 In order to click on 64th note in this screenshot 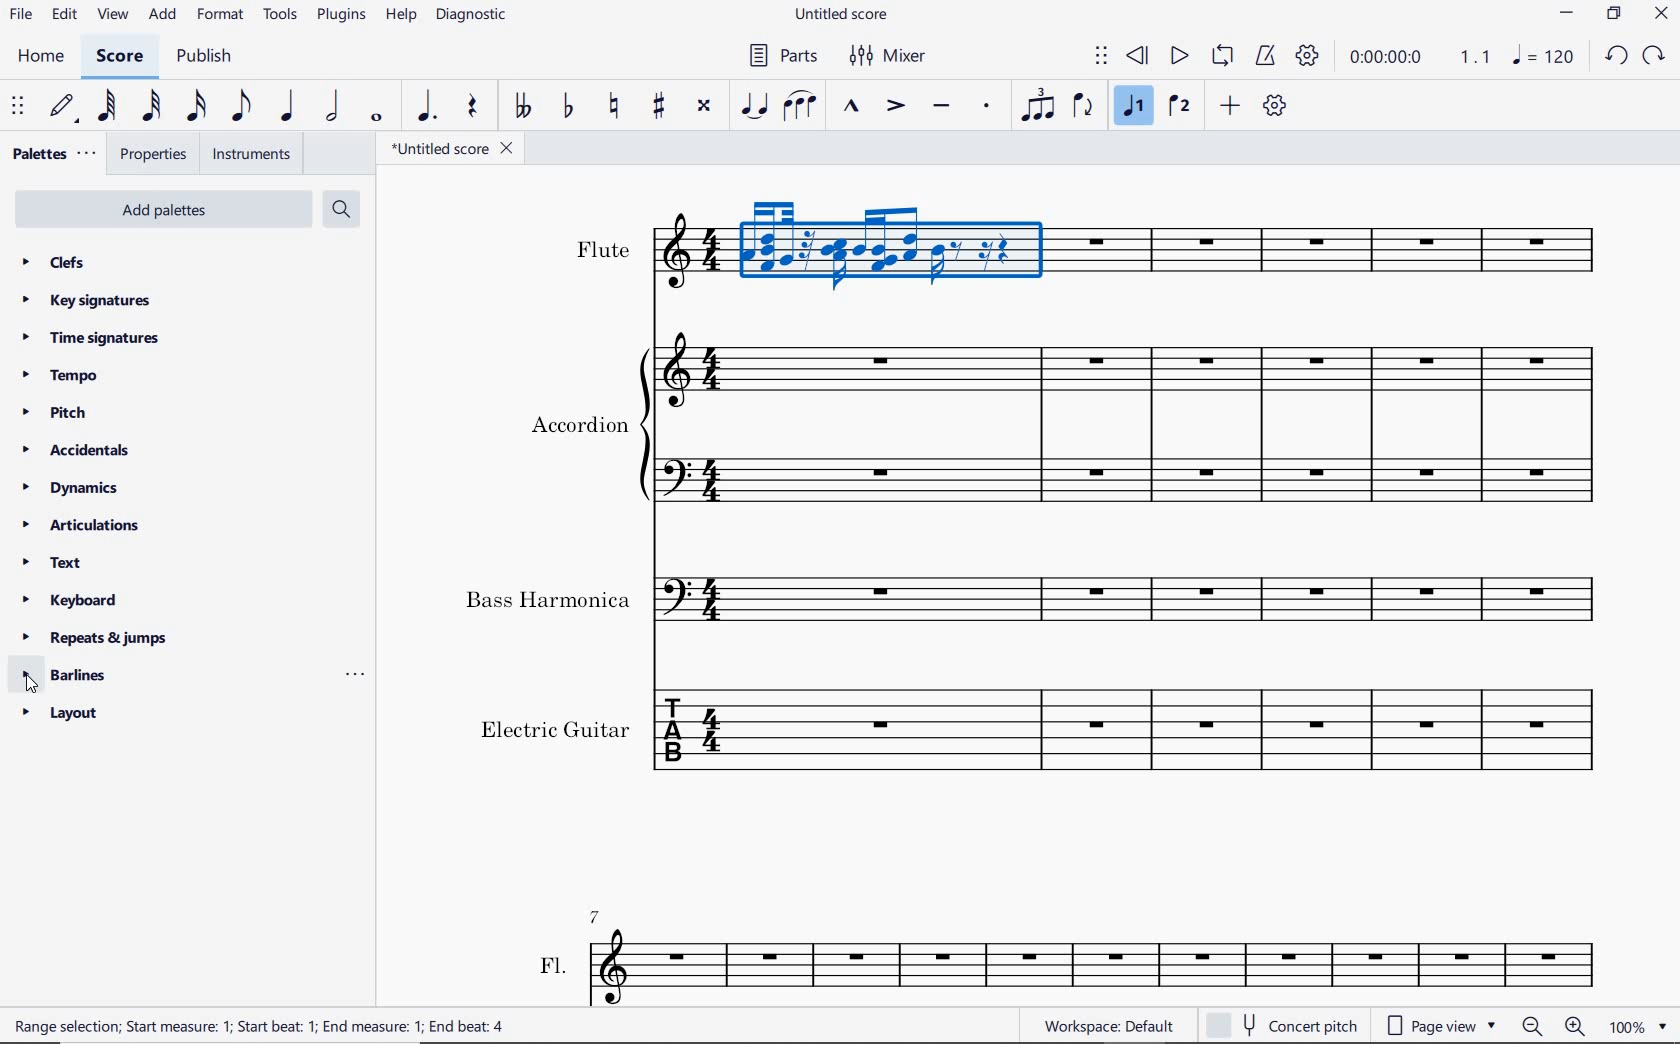, I will do `click(105, 107)`.